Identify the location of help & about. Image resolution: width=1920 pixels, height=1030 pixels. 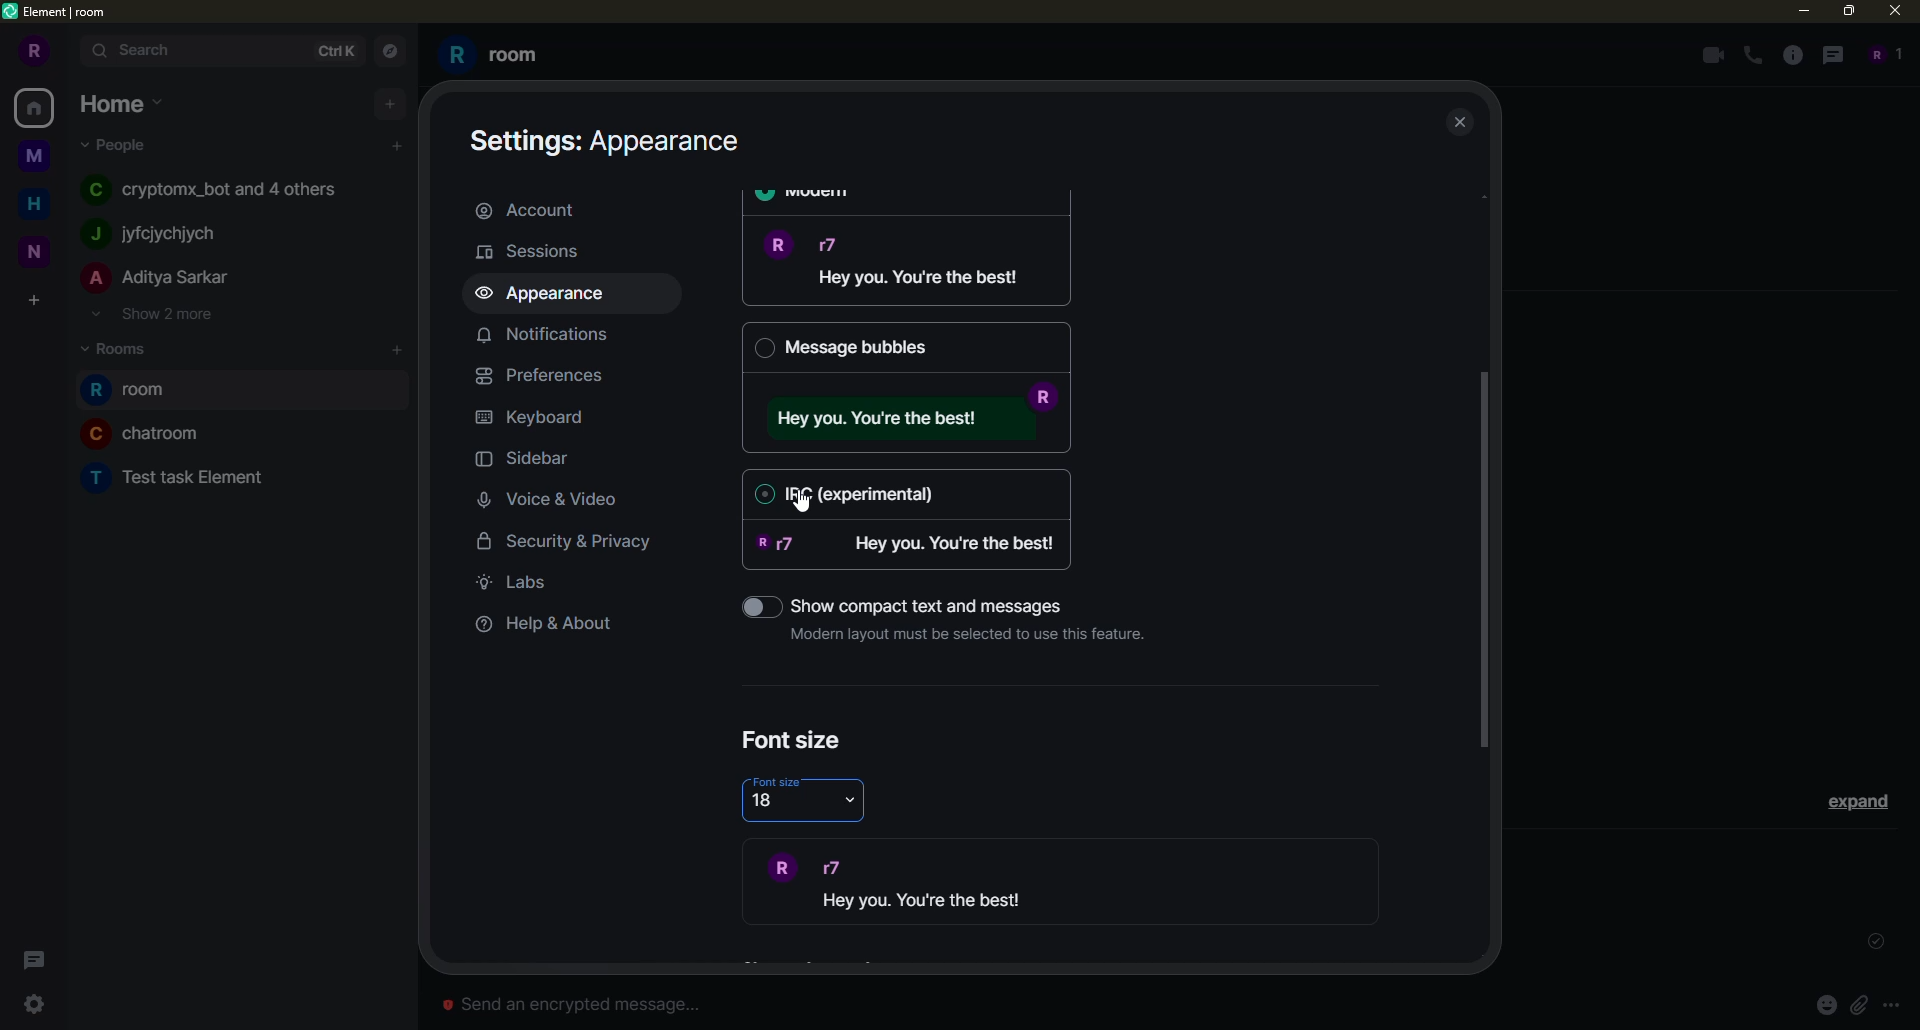
(541, 622).